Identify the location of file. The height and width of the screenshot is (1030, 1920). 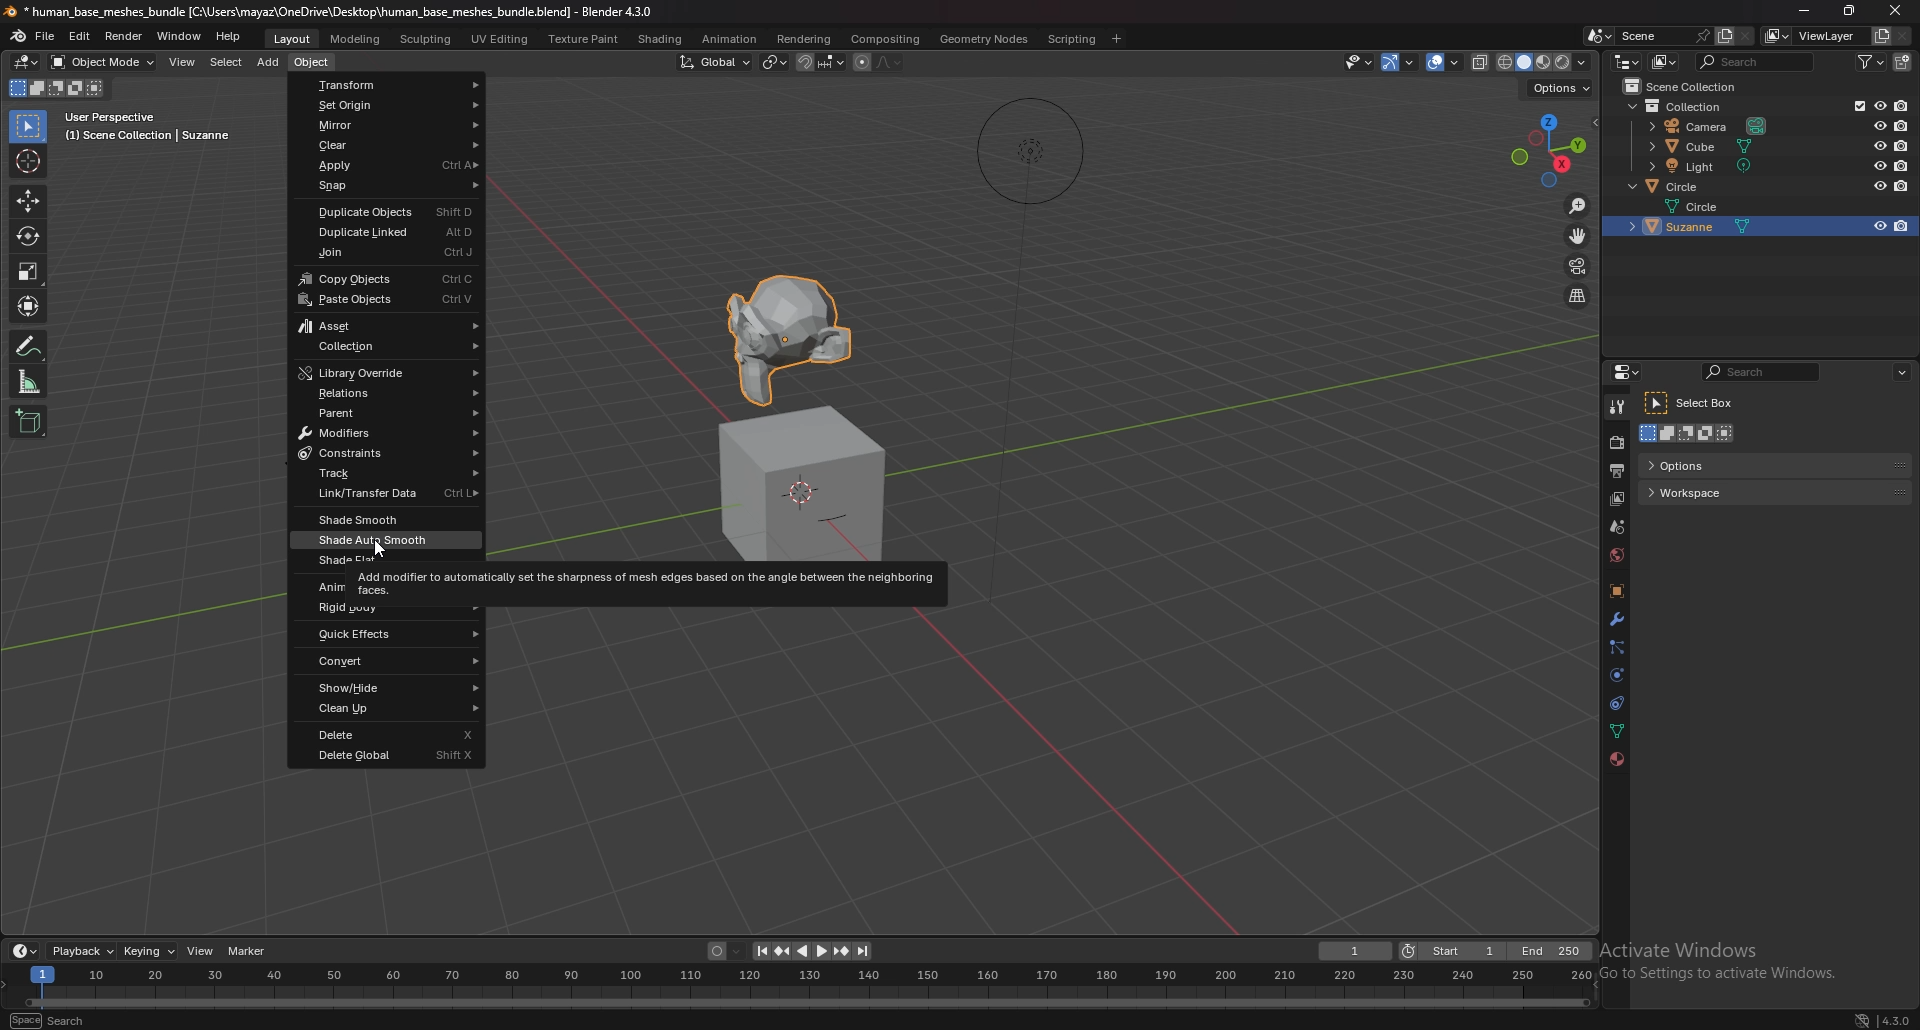
(46, 37).